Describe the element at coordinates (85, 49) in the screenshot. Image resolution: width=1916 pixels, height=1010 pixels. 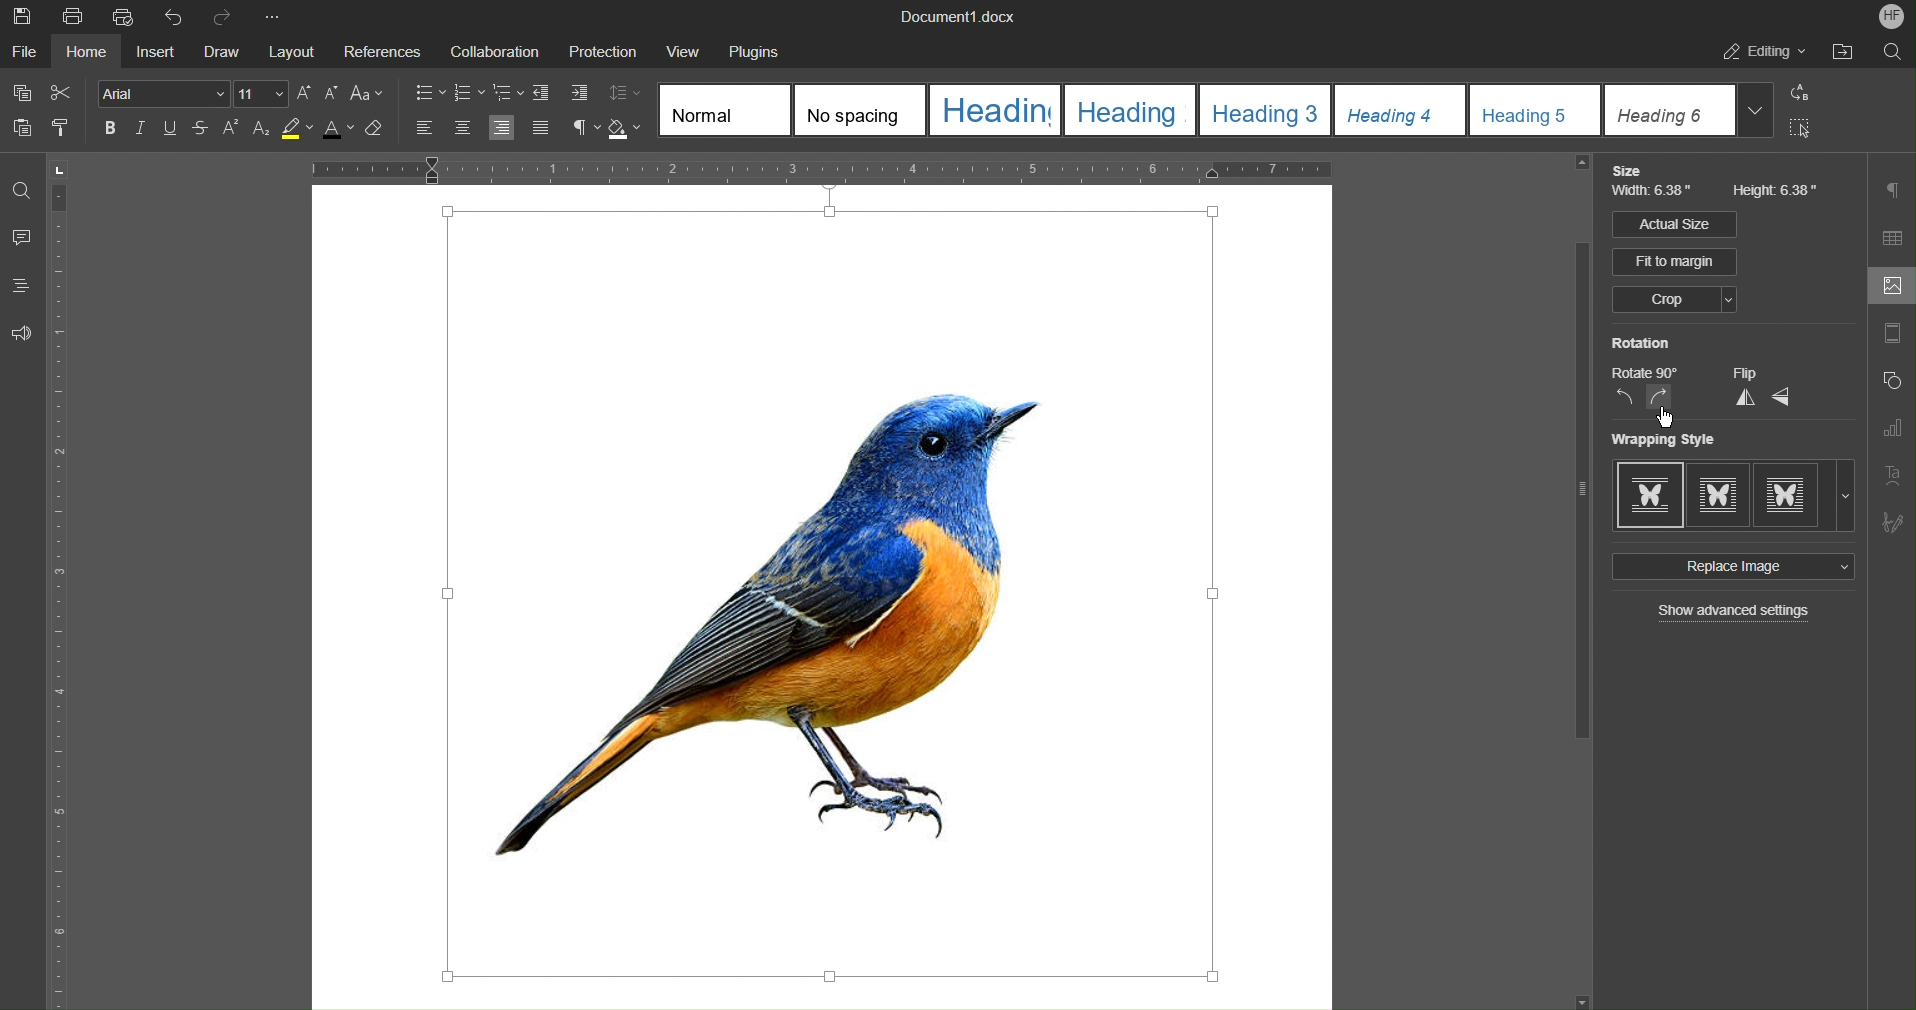
I see `Home` at that location.